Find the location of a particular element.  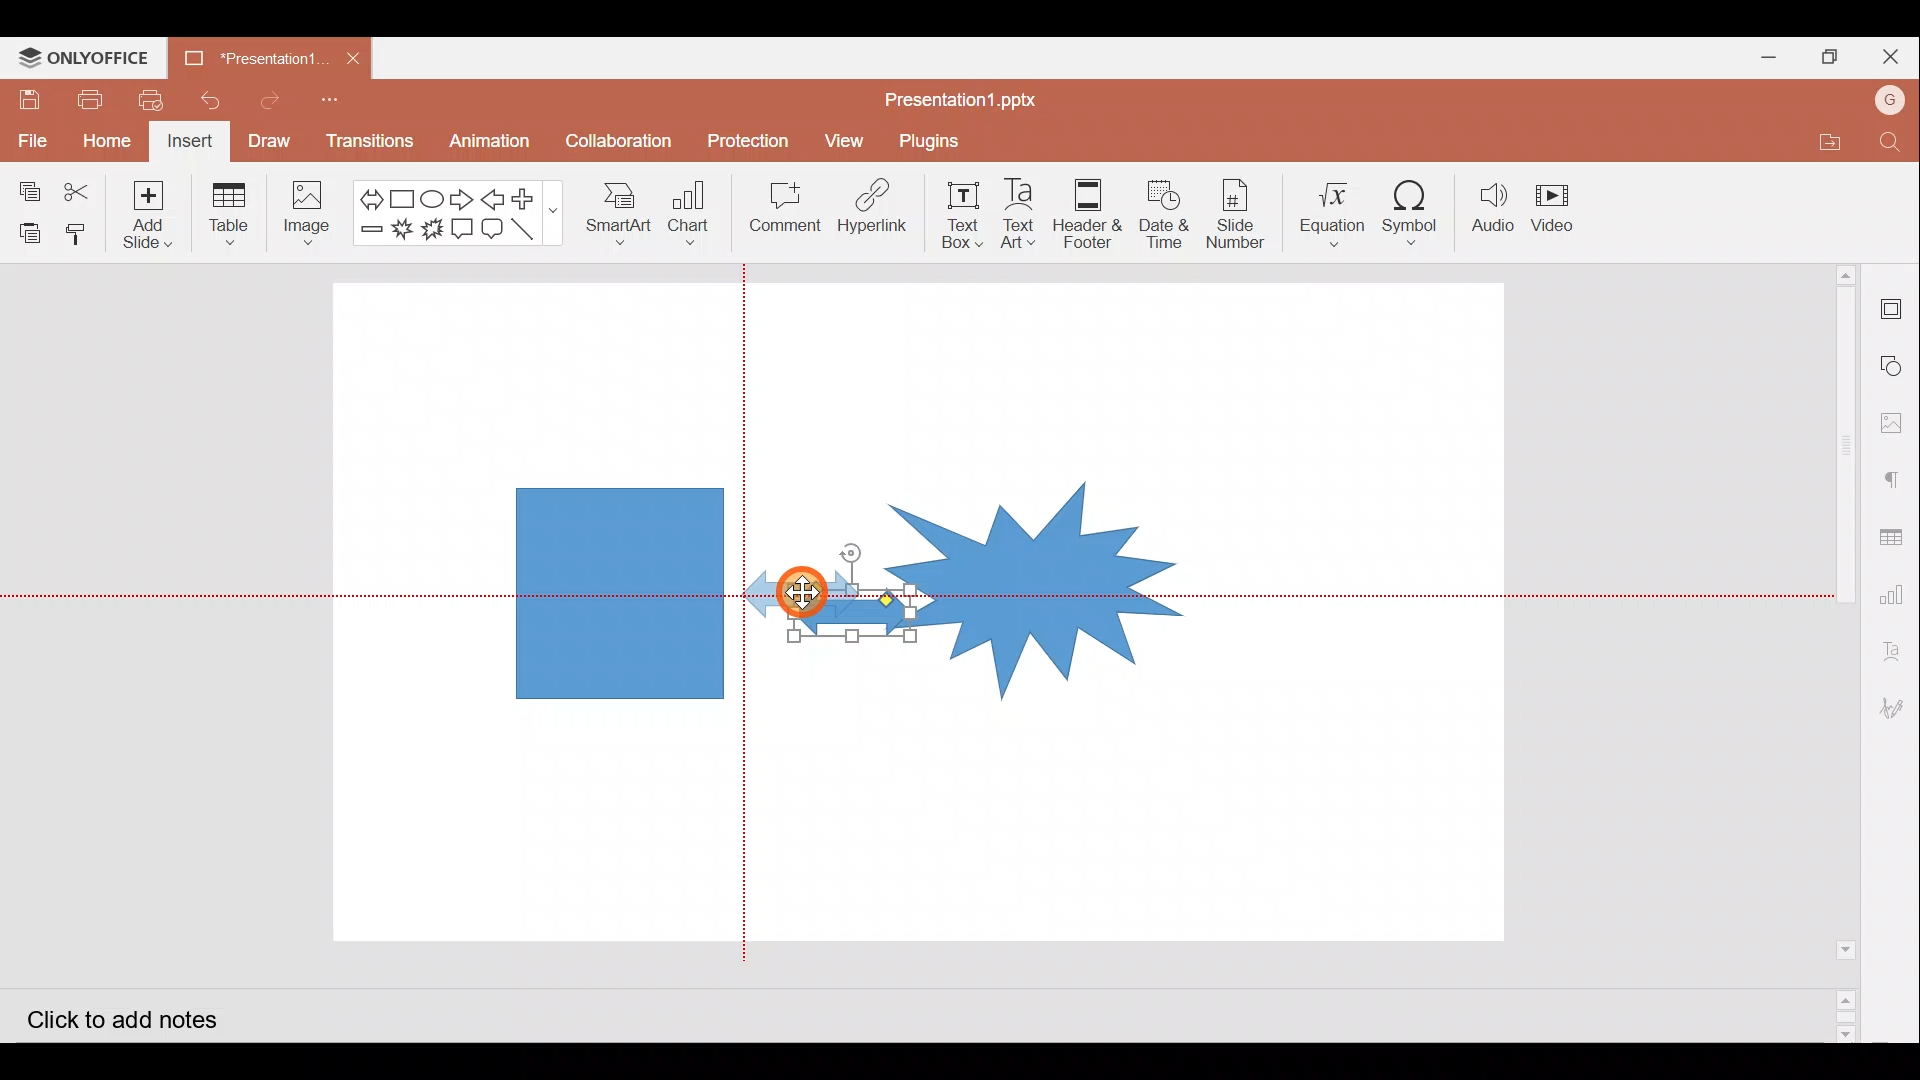

Table settings is located at coordinates (1894, 532).